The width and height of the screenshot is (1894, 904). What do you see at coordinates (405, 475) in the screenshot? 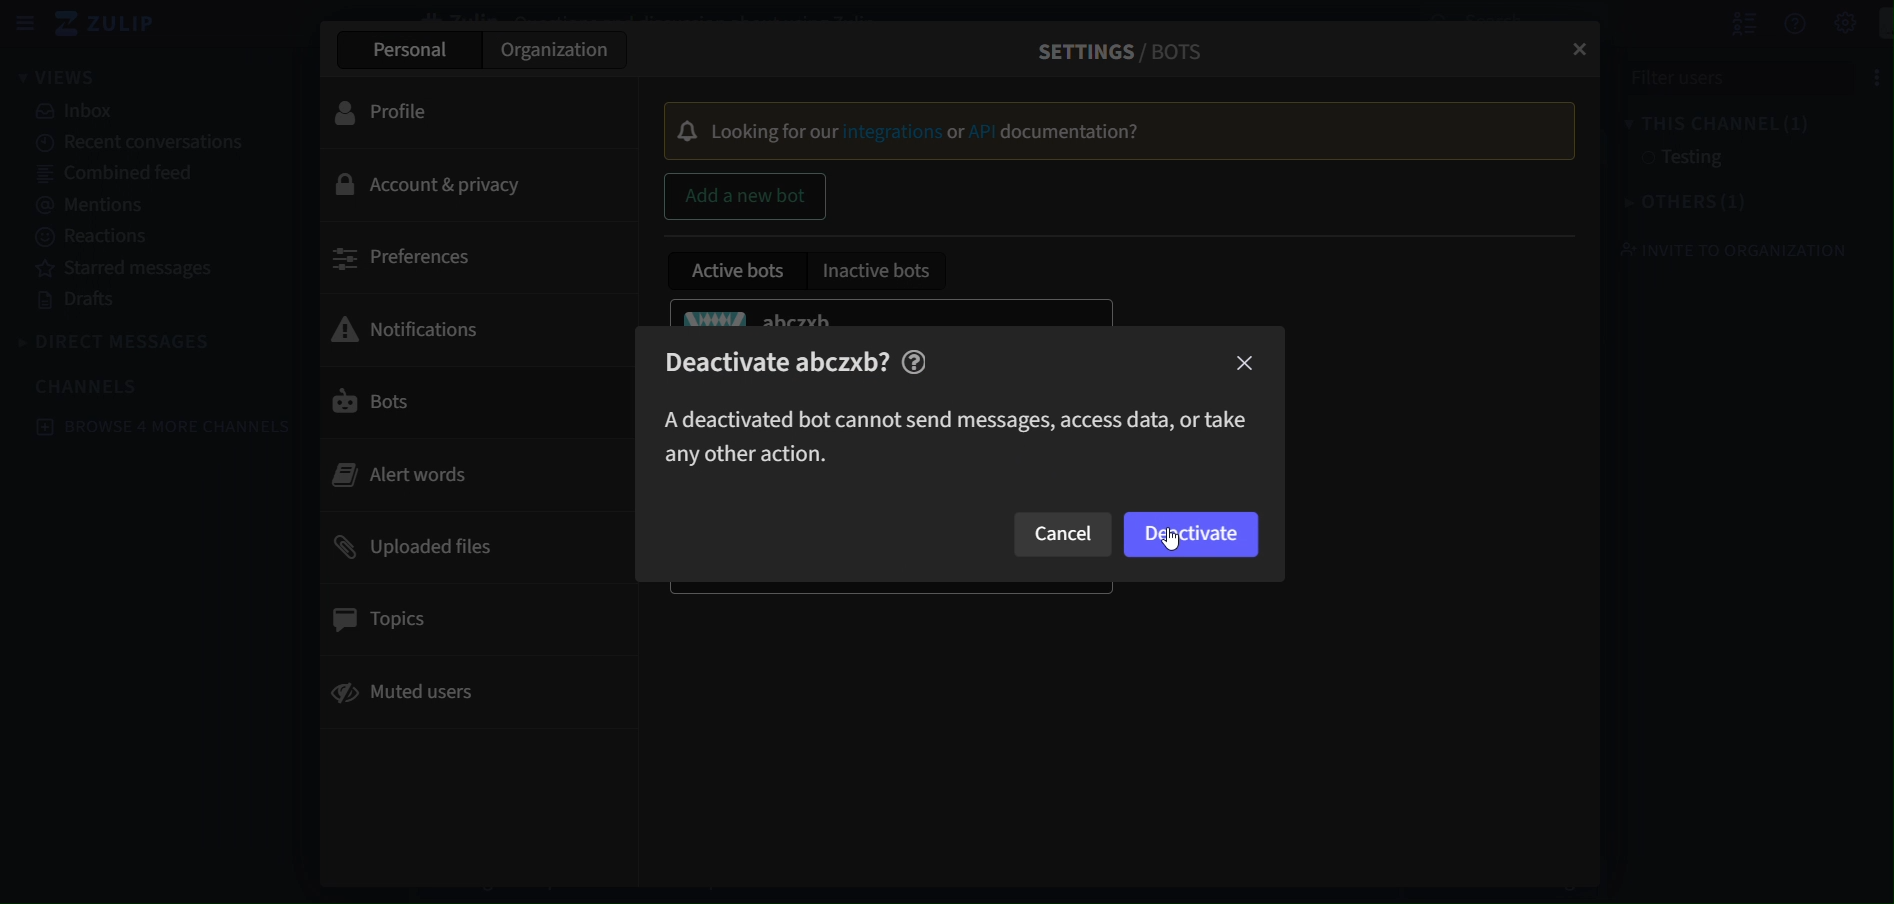
I see `alert words` at bounding box center [405, 475].